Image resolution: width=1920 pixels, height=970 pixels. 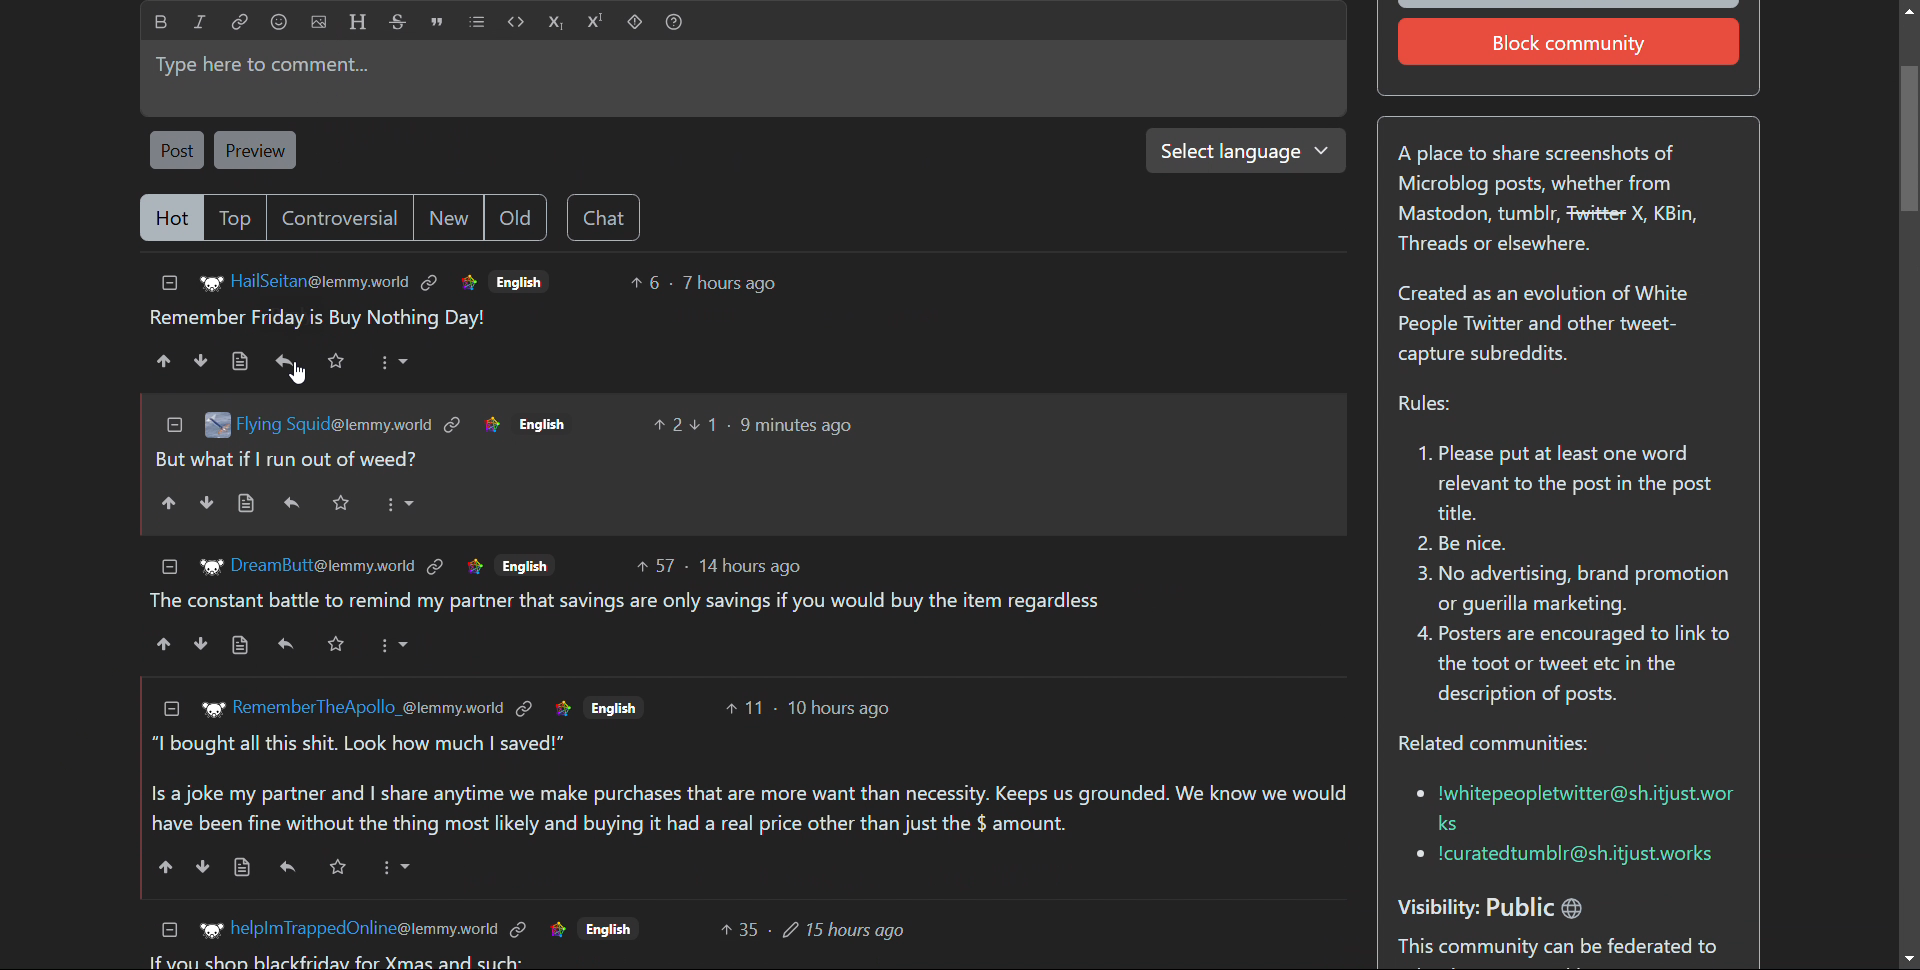 I want to click on More, so click(x=403, y=503).